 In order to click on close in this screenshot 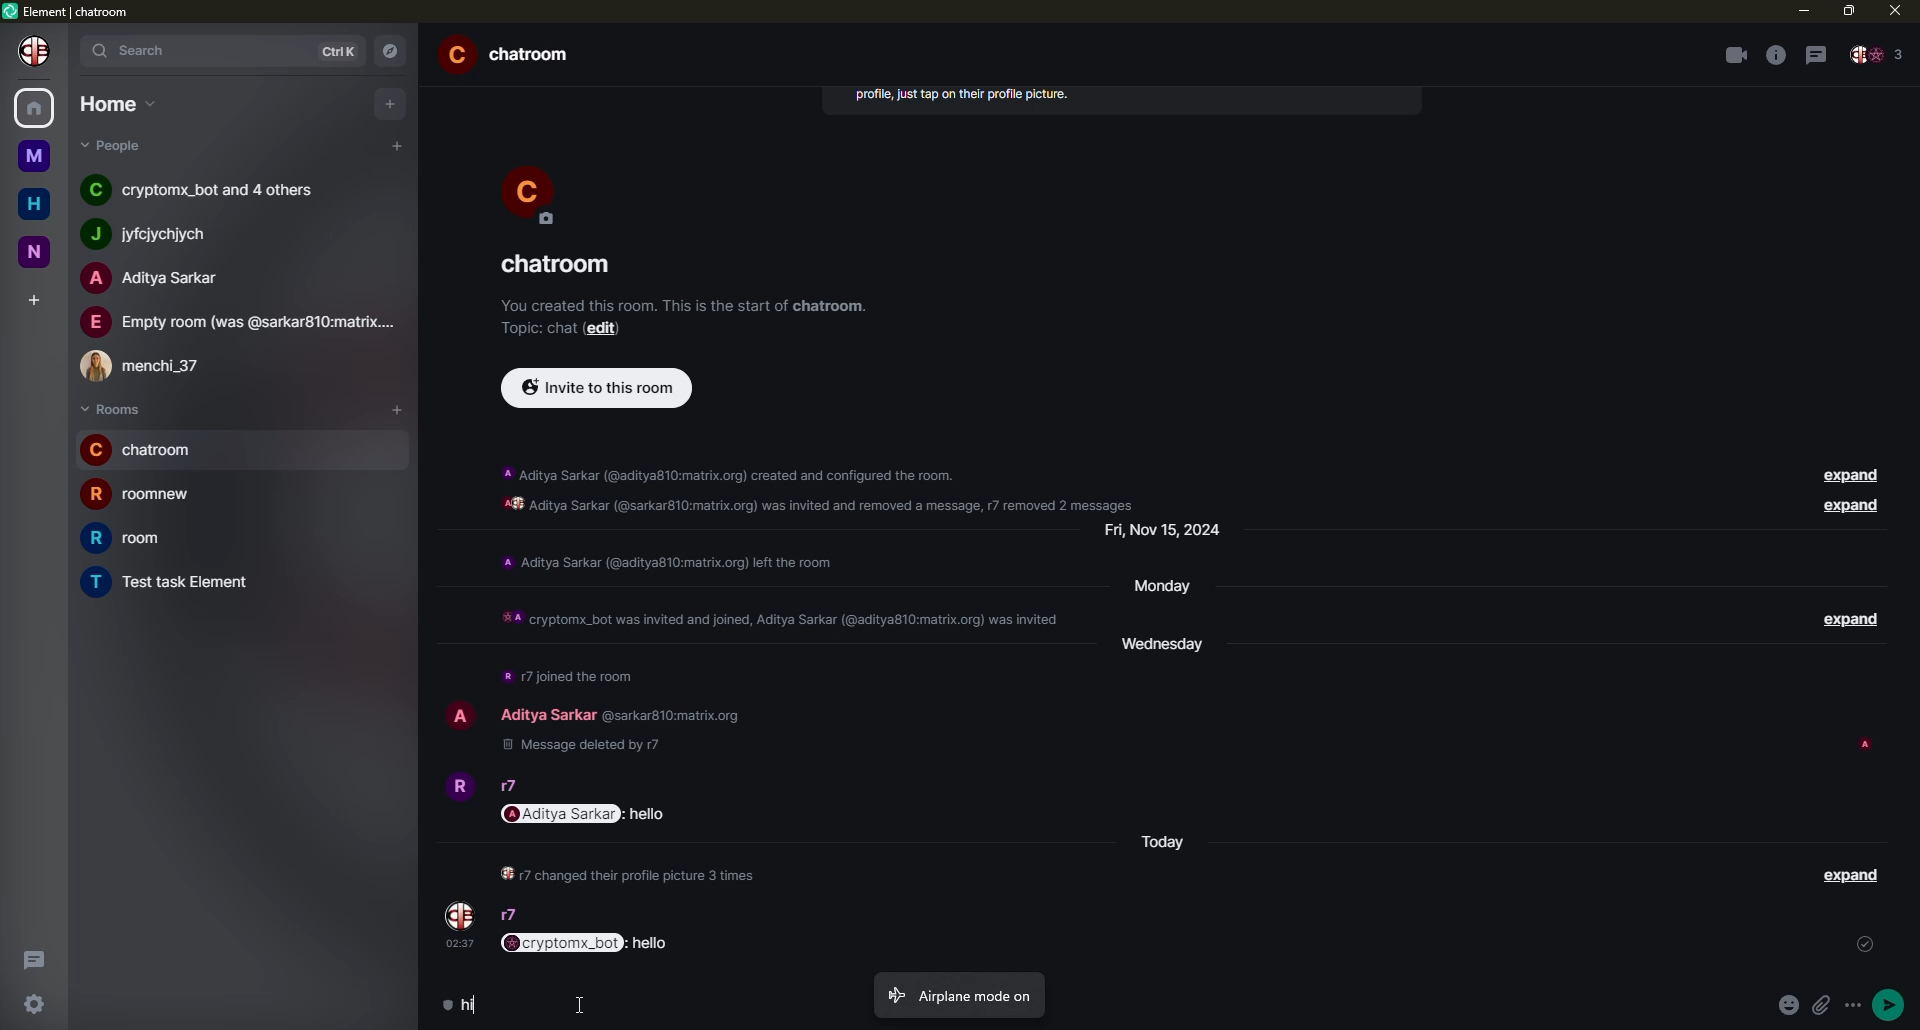, I will do `click(1893, 12)`.